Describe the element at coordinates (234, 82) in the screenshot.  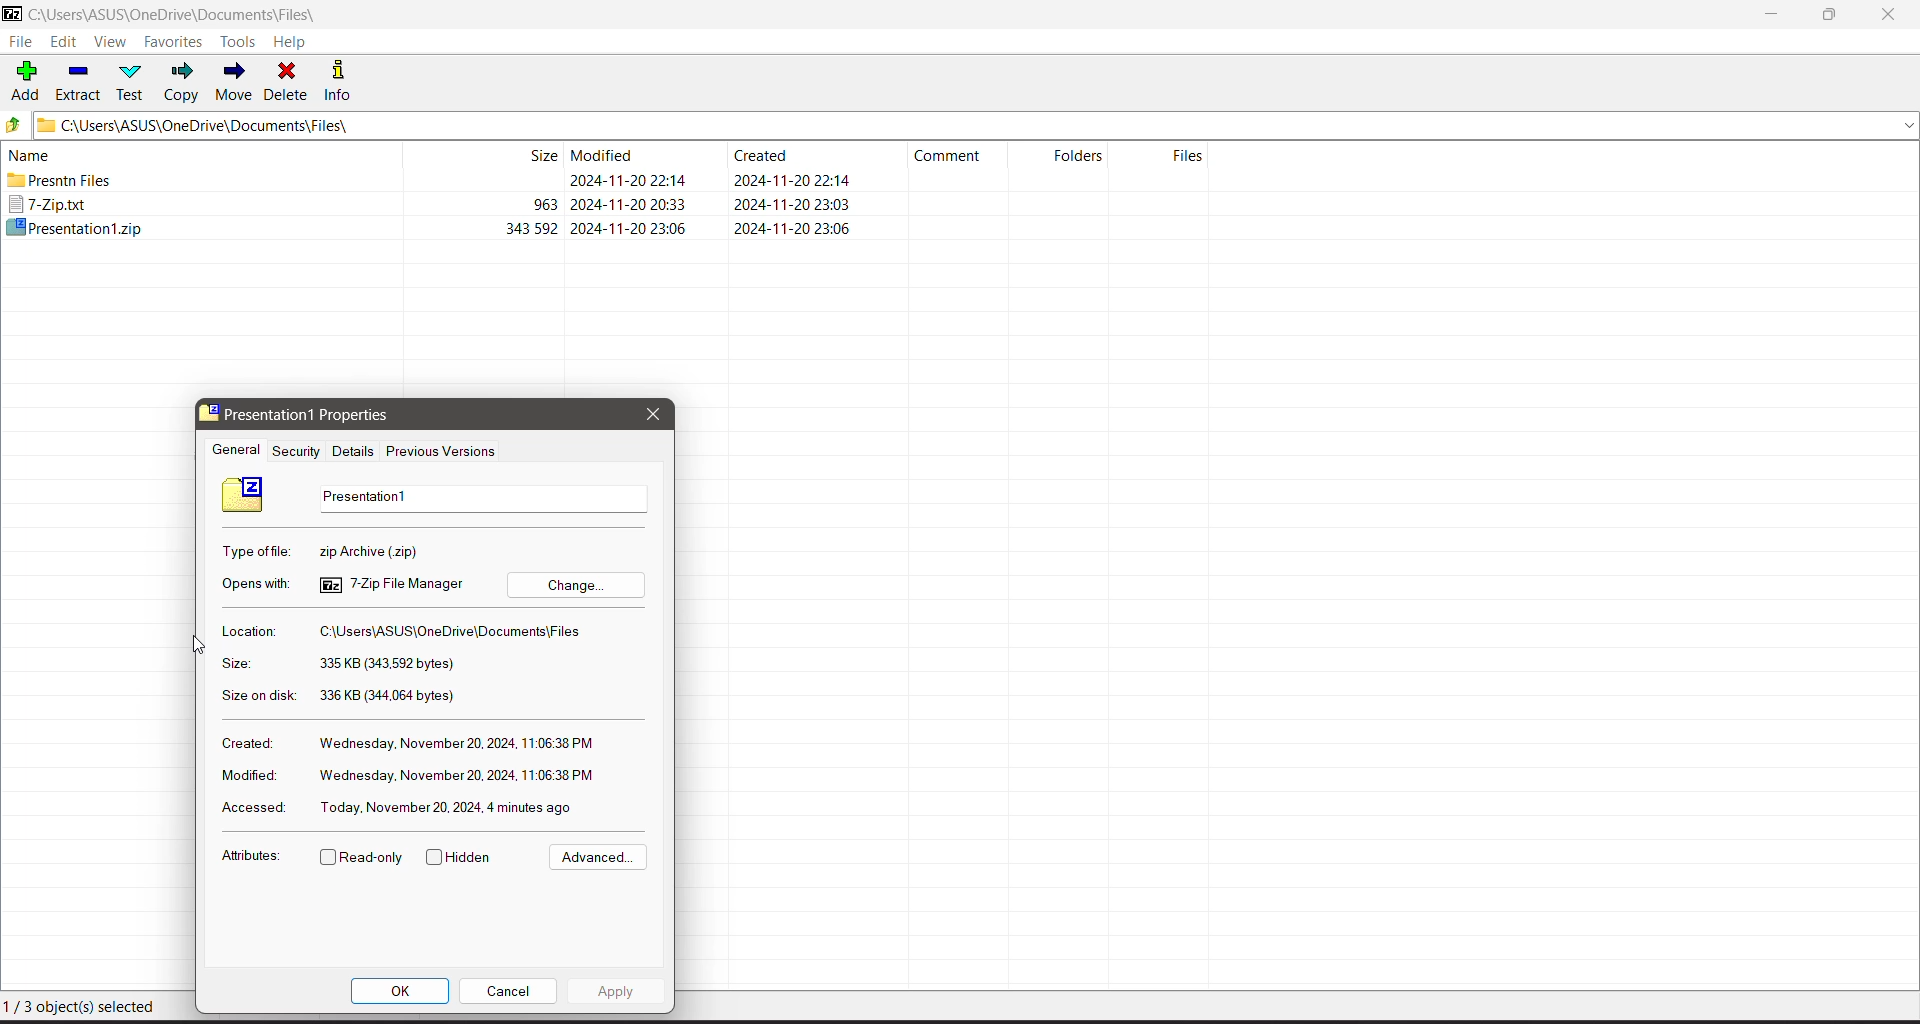
I see `Move` at that location.